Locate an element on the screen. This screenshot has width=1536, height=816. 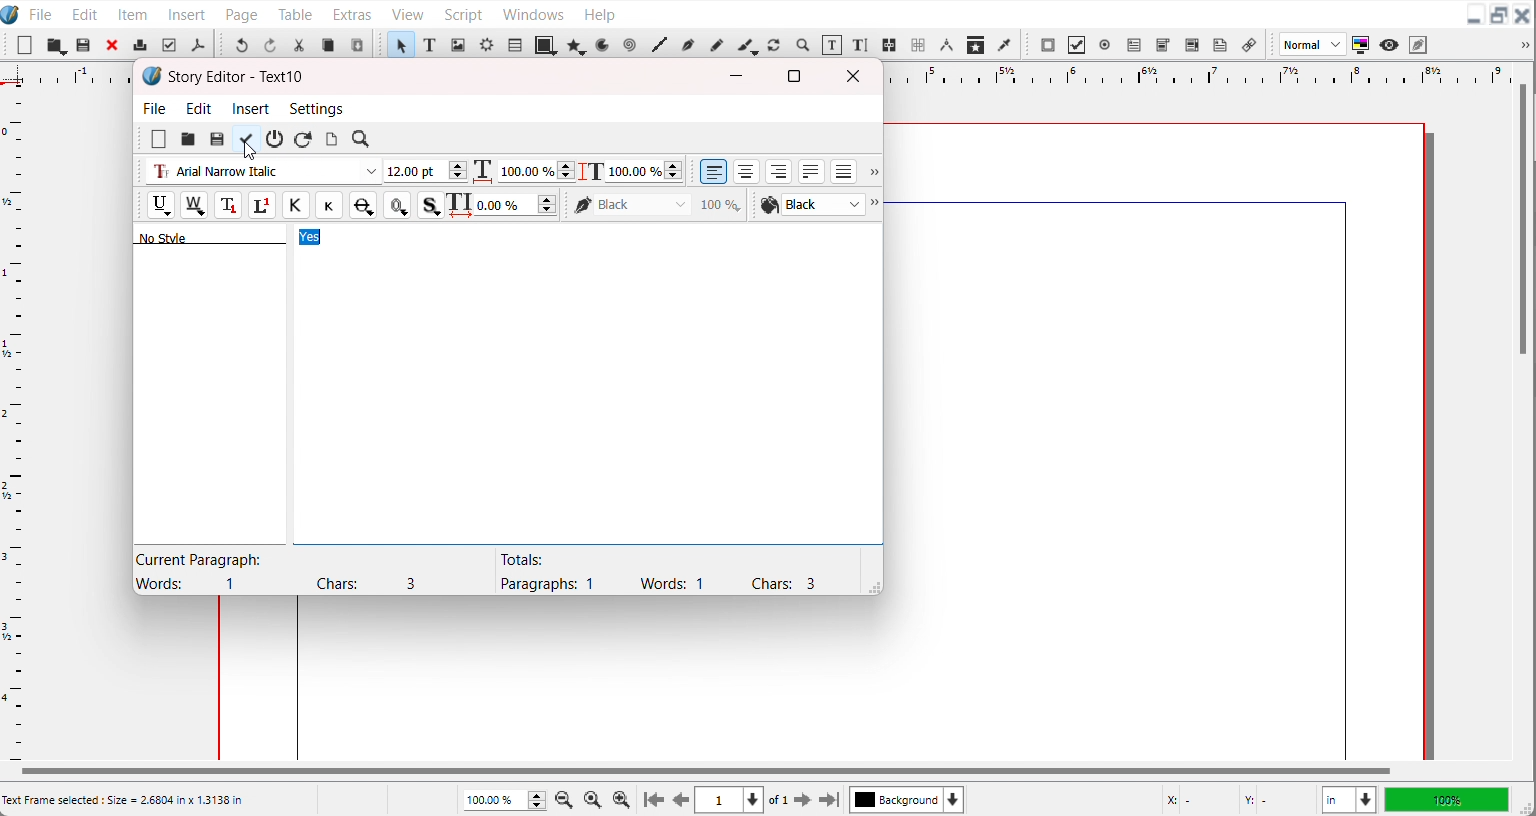
Exit without updating is located at coordinates (275, 139).